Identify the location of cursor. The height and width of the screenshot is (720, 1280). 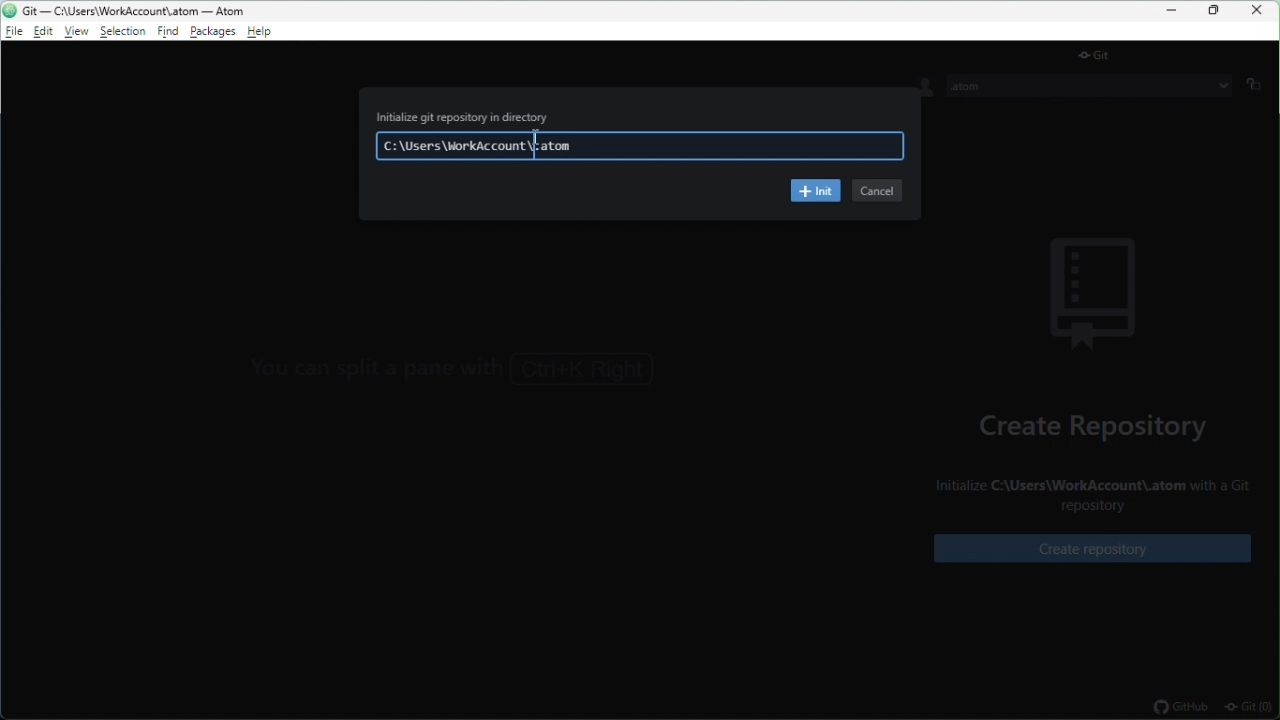
(539, 135).